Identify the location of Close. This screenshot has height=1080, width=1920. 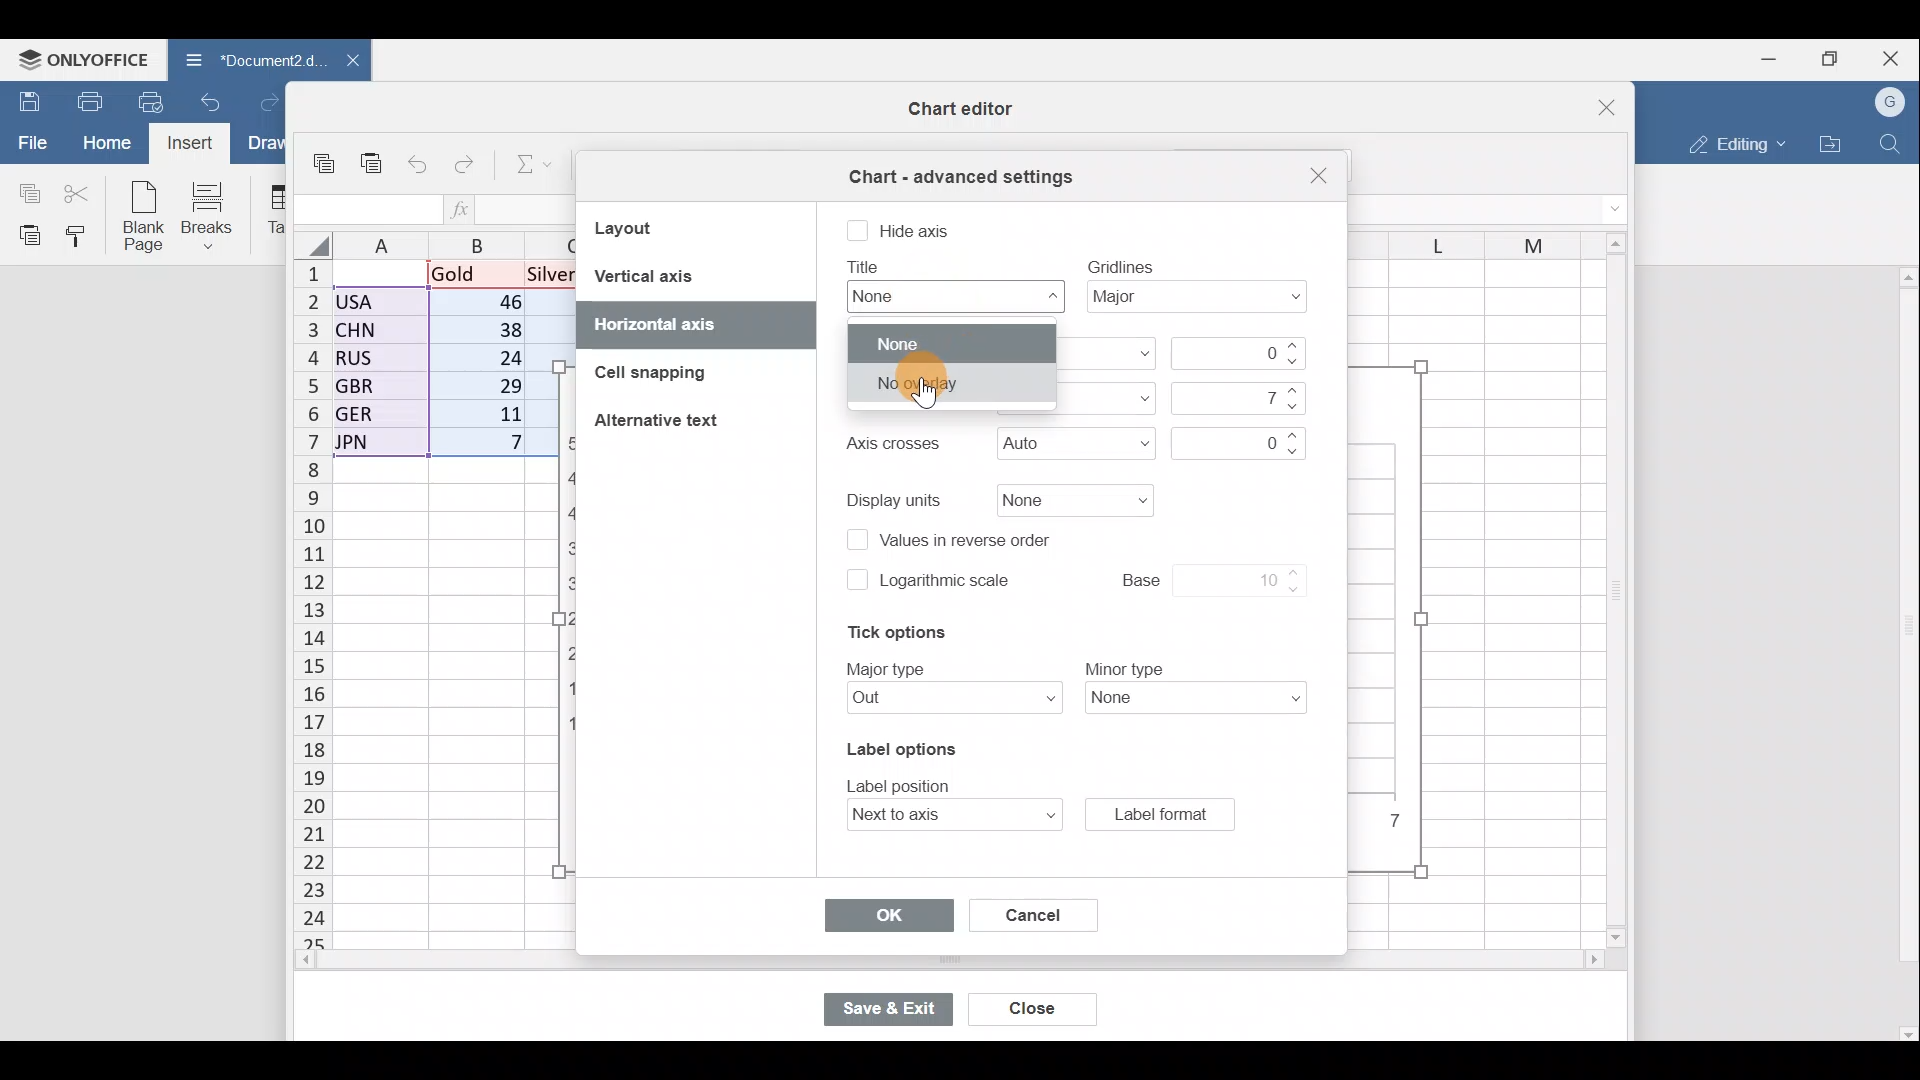
(1020, 1004).